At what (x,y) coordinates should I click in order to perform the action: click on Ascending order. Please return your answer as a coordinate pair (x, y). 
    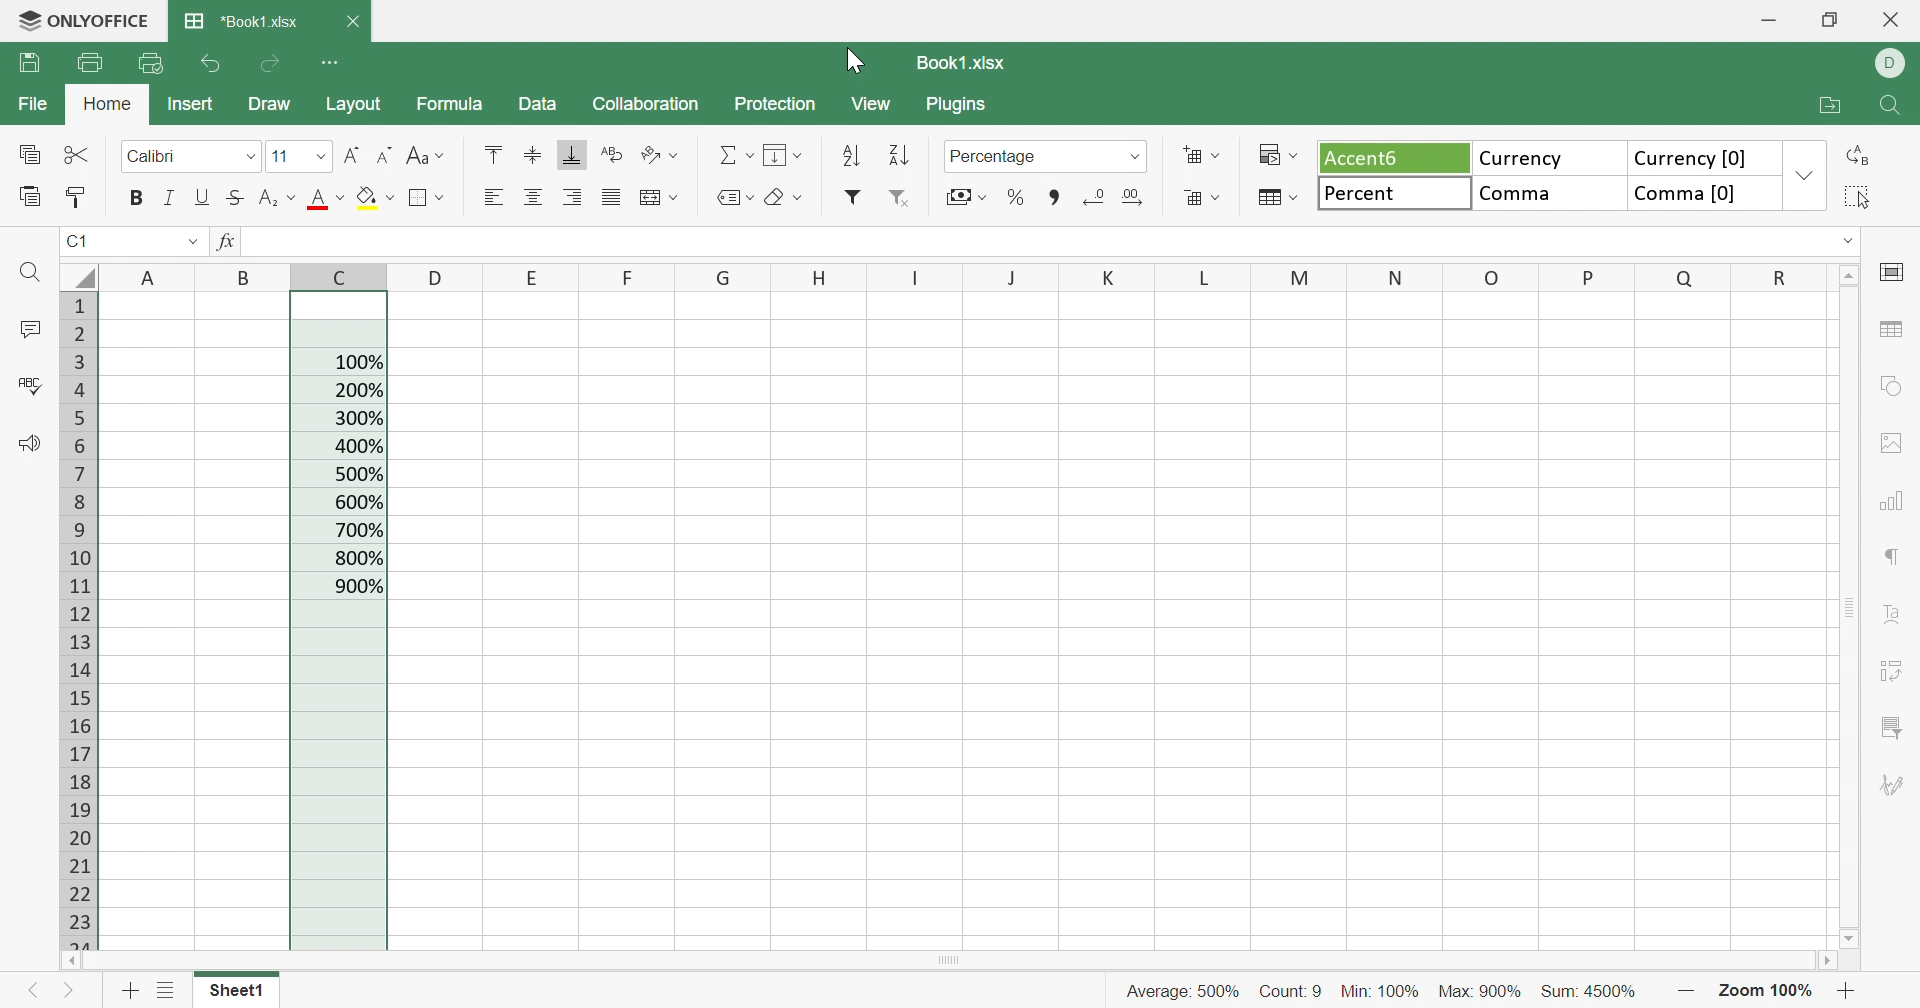
    Looking at the image, I should click on (851, 155).